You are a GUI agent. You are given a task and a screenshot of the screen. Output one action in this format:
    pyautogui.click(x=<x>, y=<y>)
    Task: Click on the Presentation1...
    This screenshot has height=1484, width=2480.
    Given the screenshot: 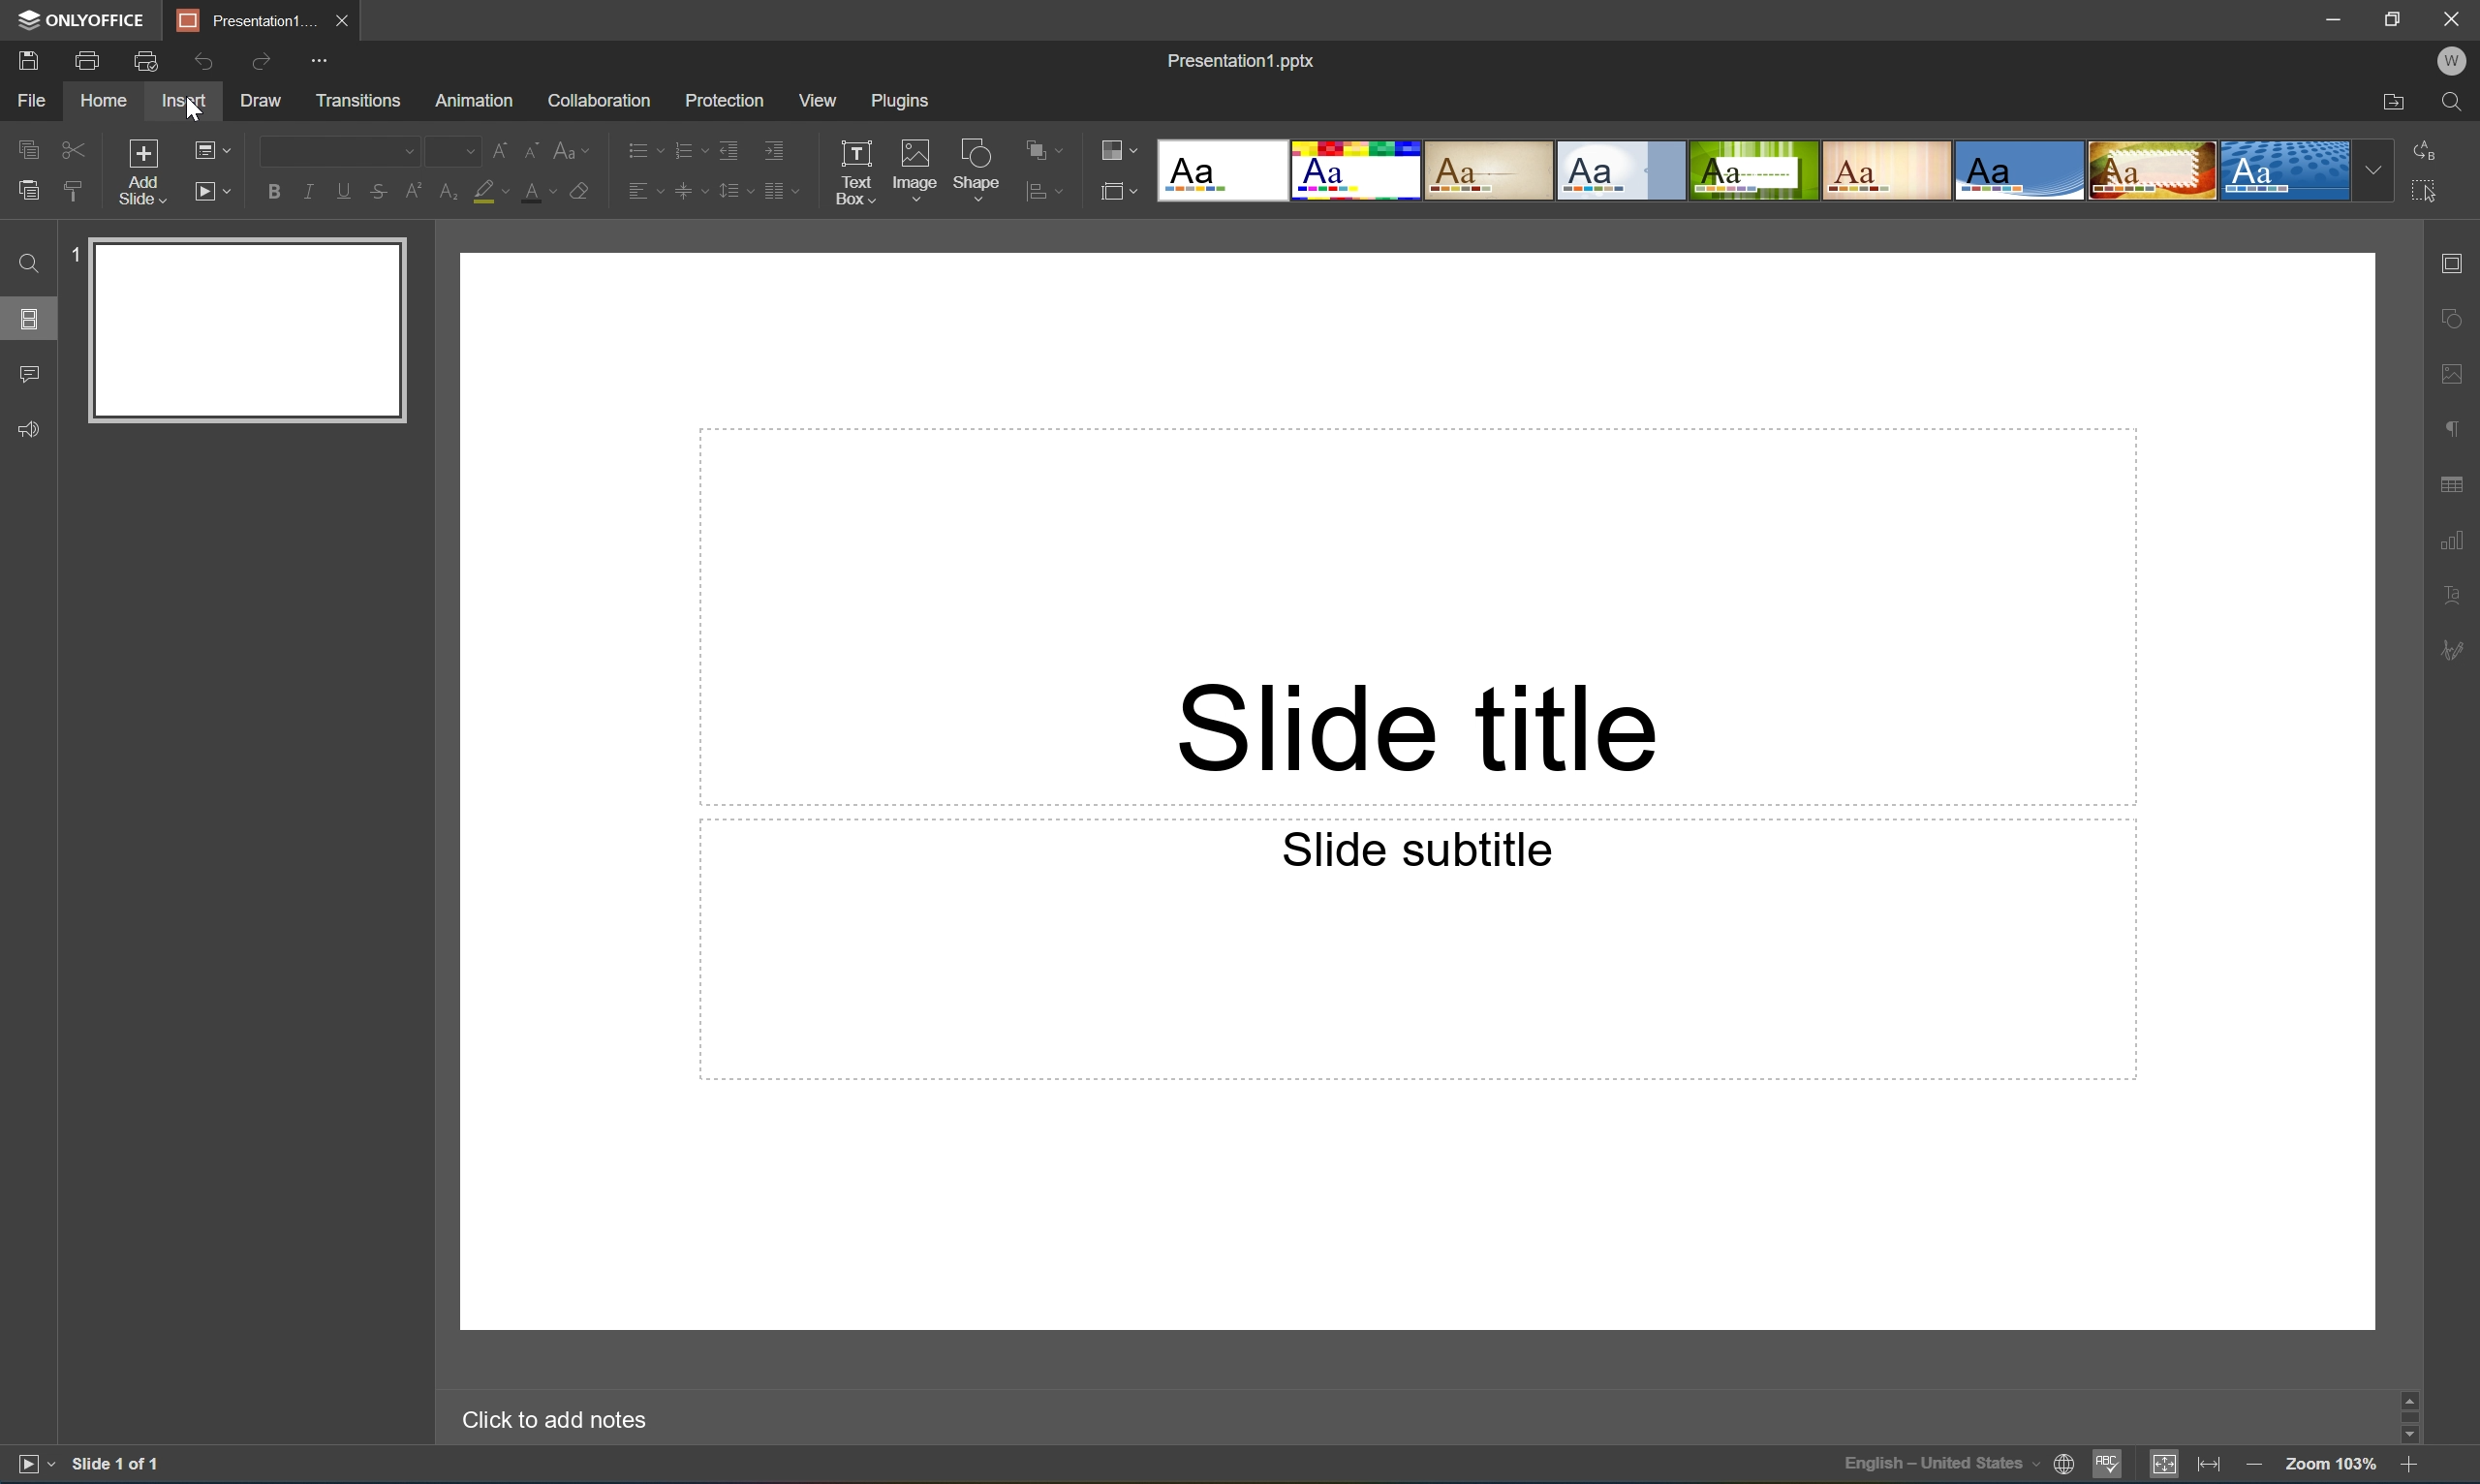 What is the action you would take?
    pyautogui.click(x=239, y=19)
    